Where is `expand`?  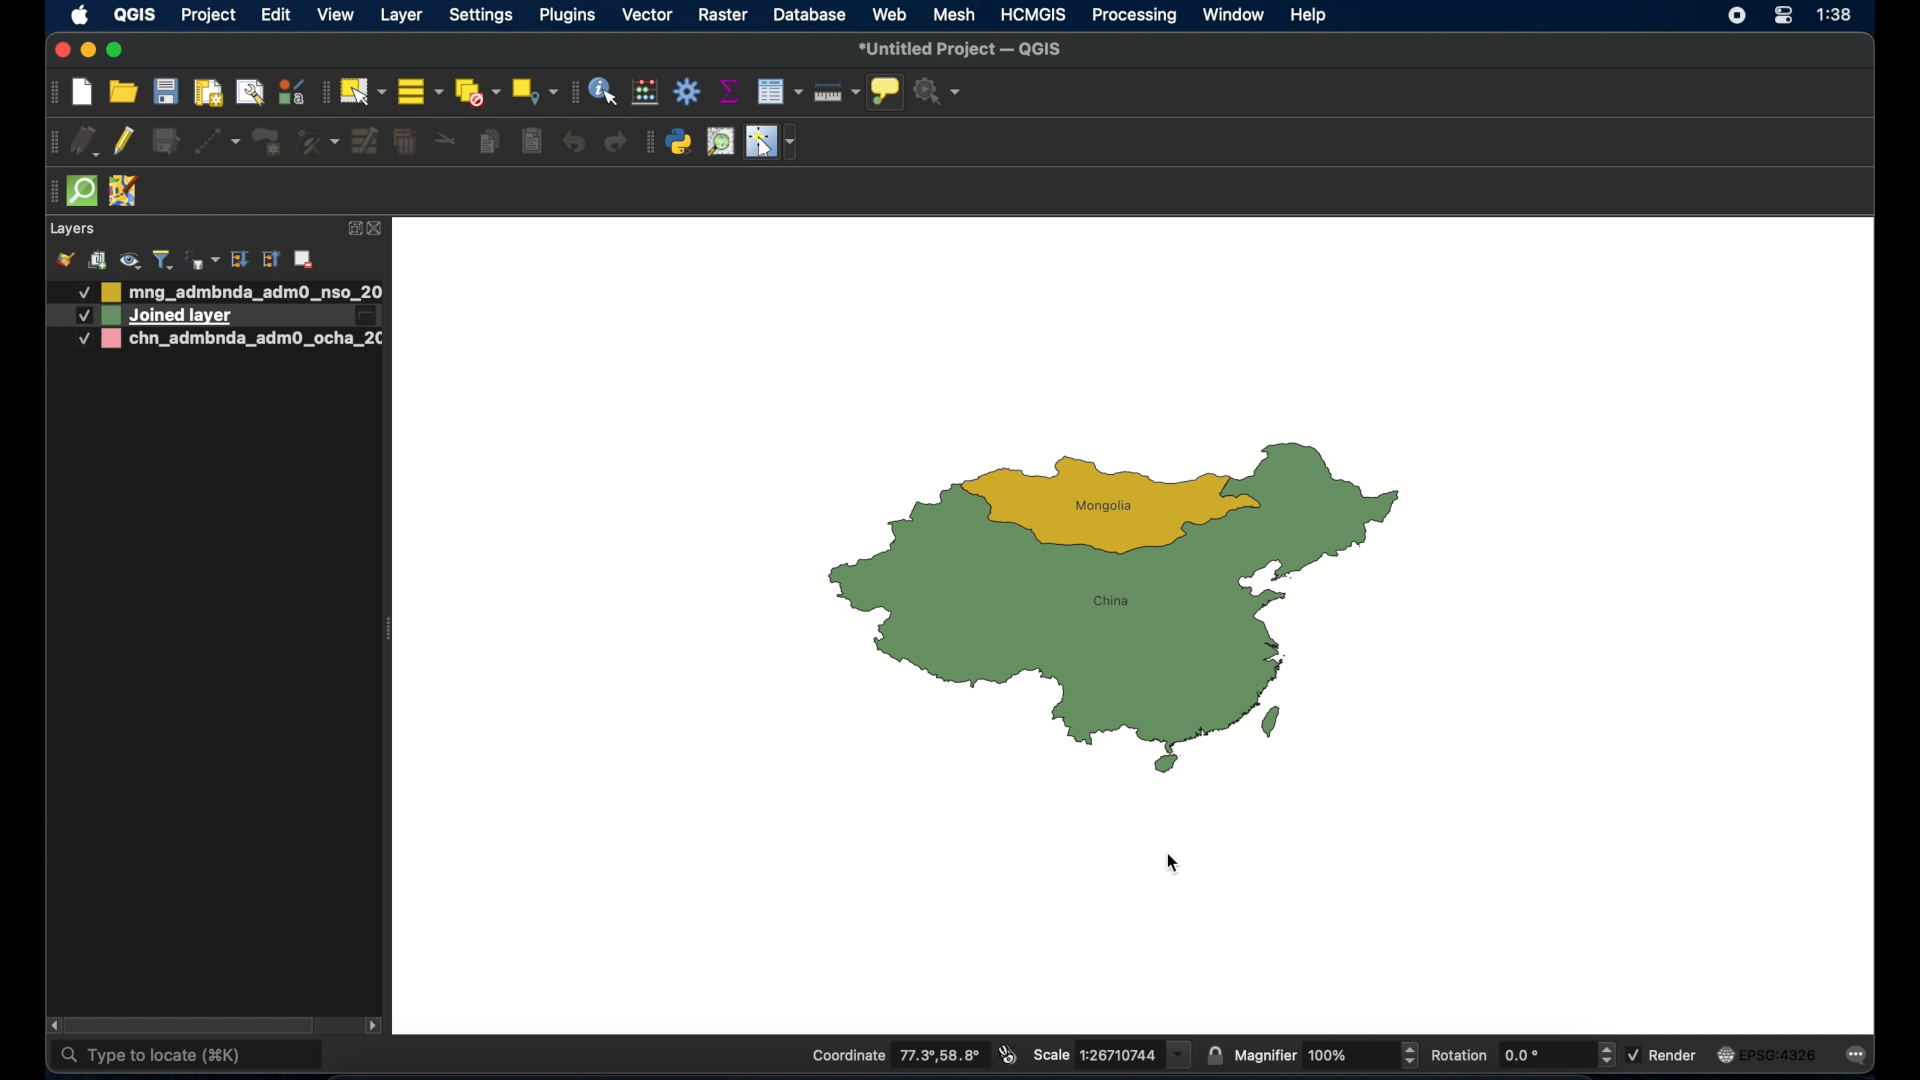
expand is located at coordinates (240, 259).